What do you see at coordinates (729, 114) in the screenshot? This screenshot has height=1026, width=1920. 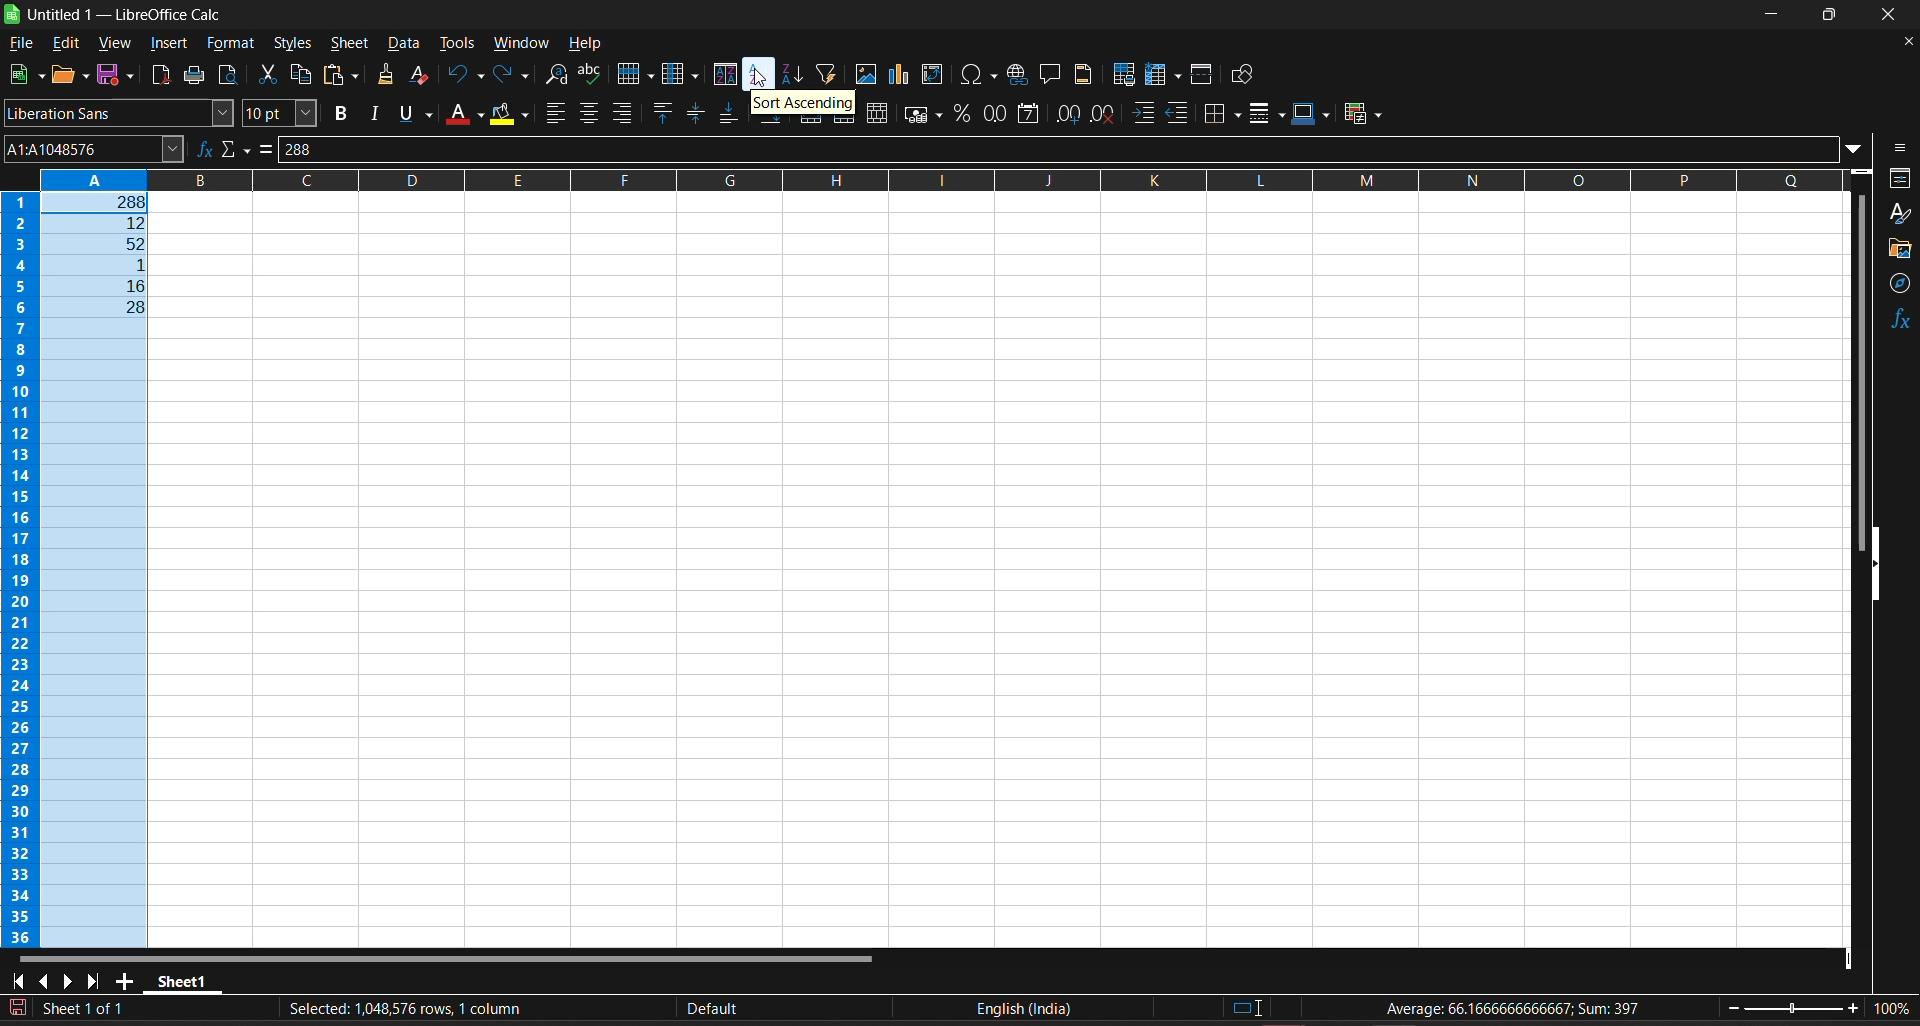 I see `align bottom` at bounding box center [729, 114].